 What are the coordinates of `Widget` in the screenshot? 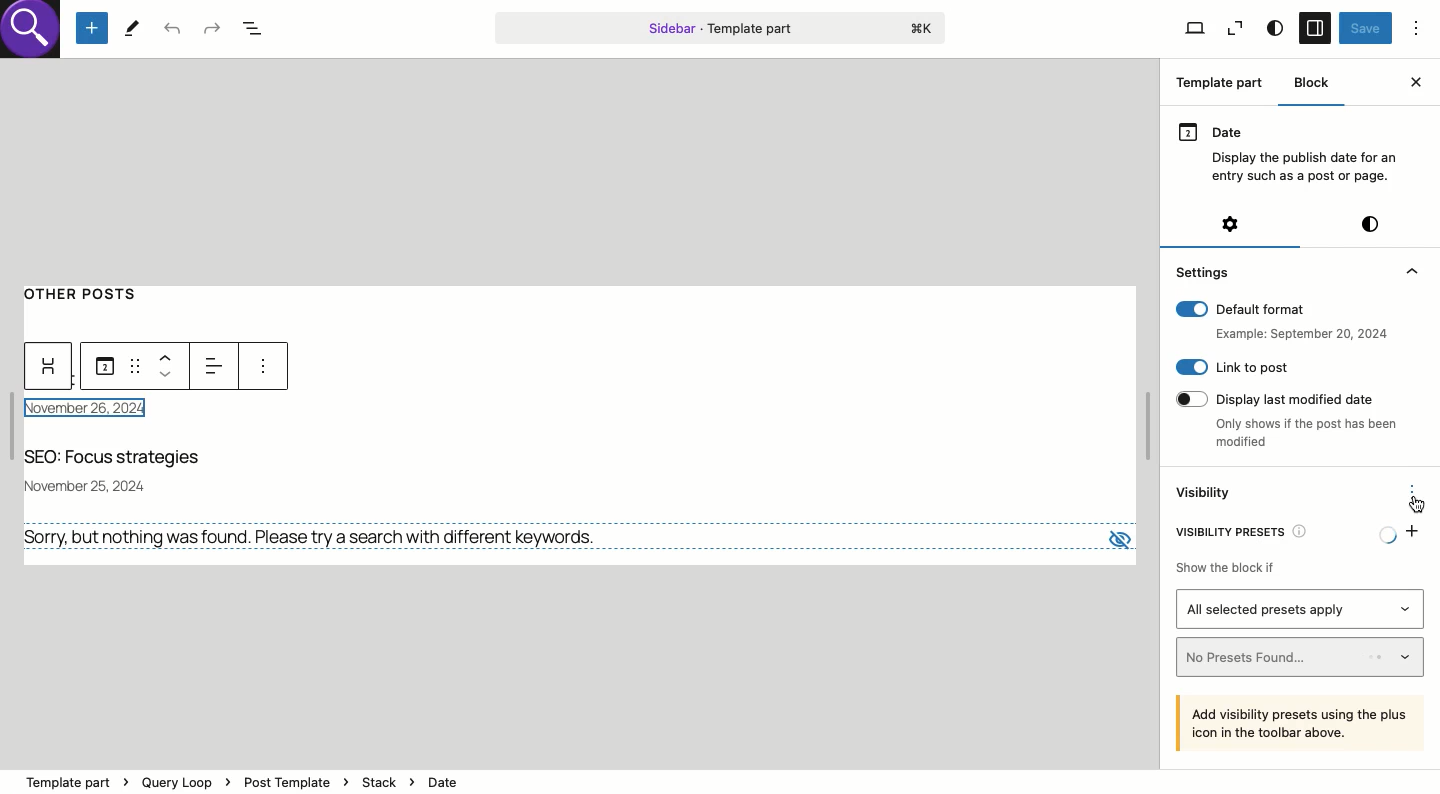 It's located at (50, 367).